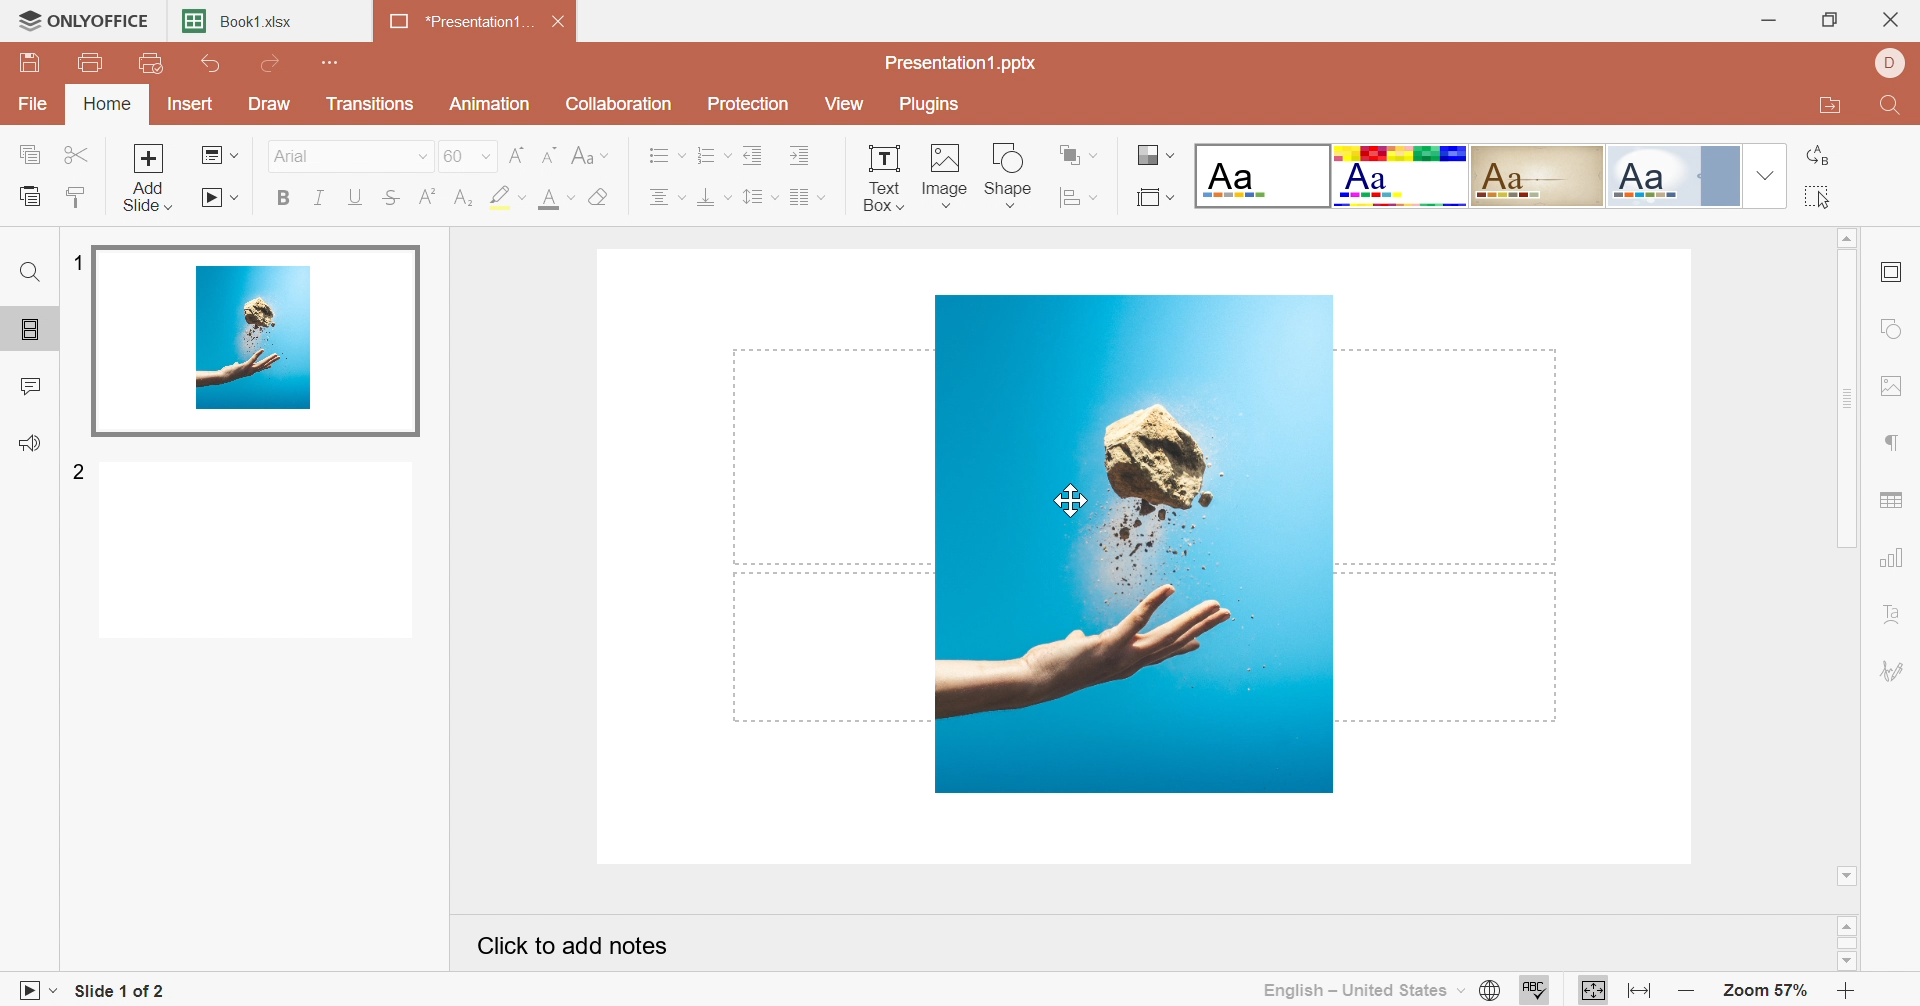 The height and width of the screenshot is (1006, 1920). Describe the element at coordinates (79, 474) in the screenshot. I see `2` at that location.